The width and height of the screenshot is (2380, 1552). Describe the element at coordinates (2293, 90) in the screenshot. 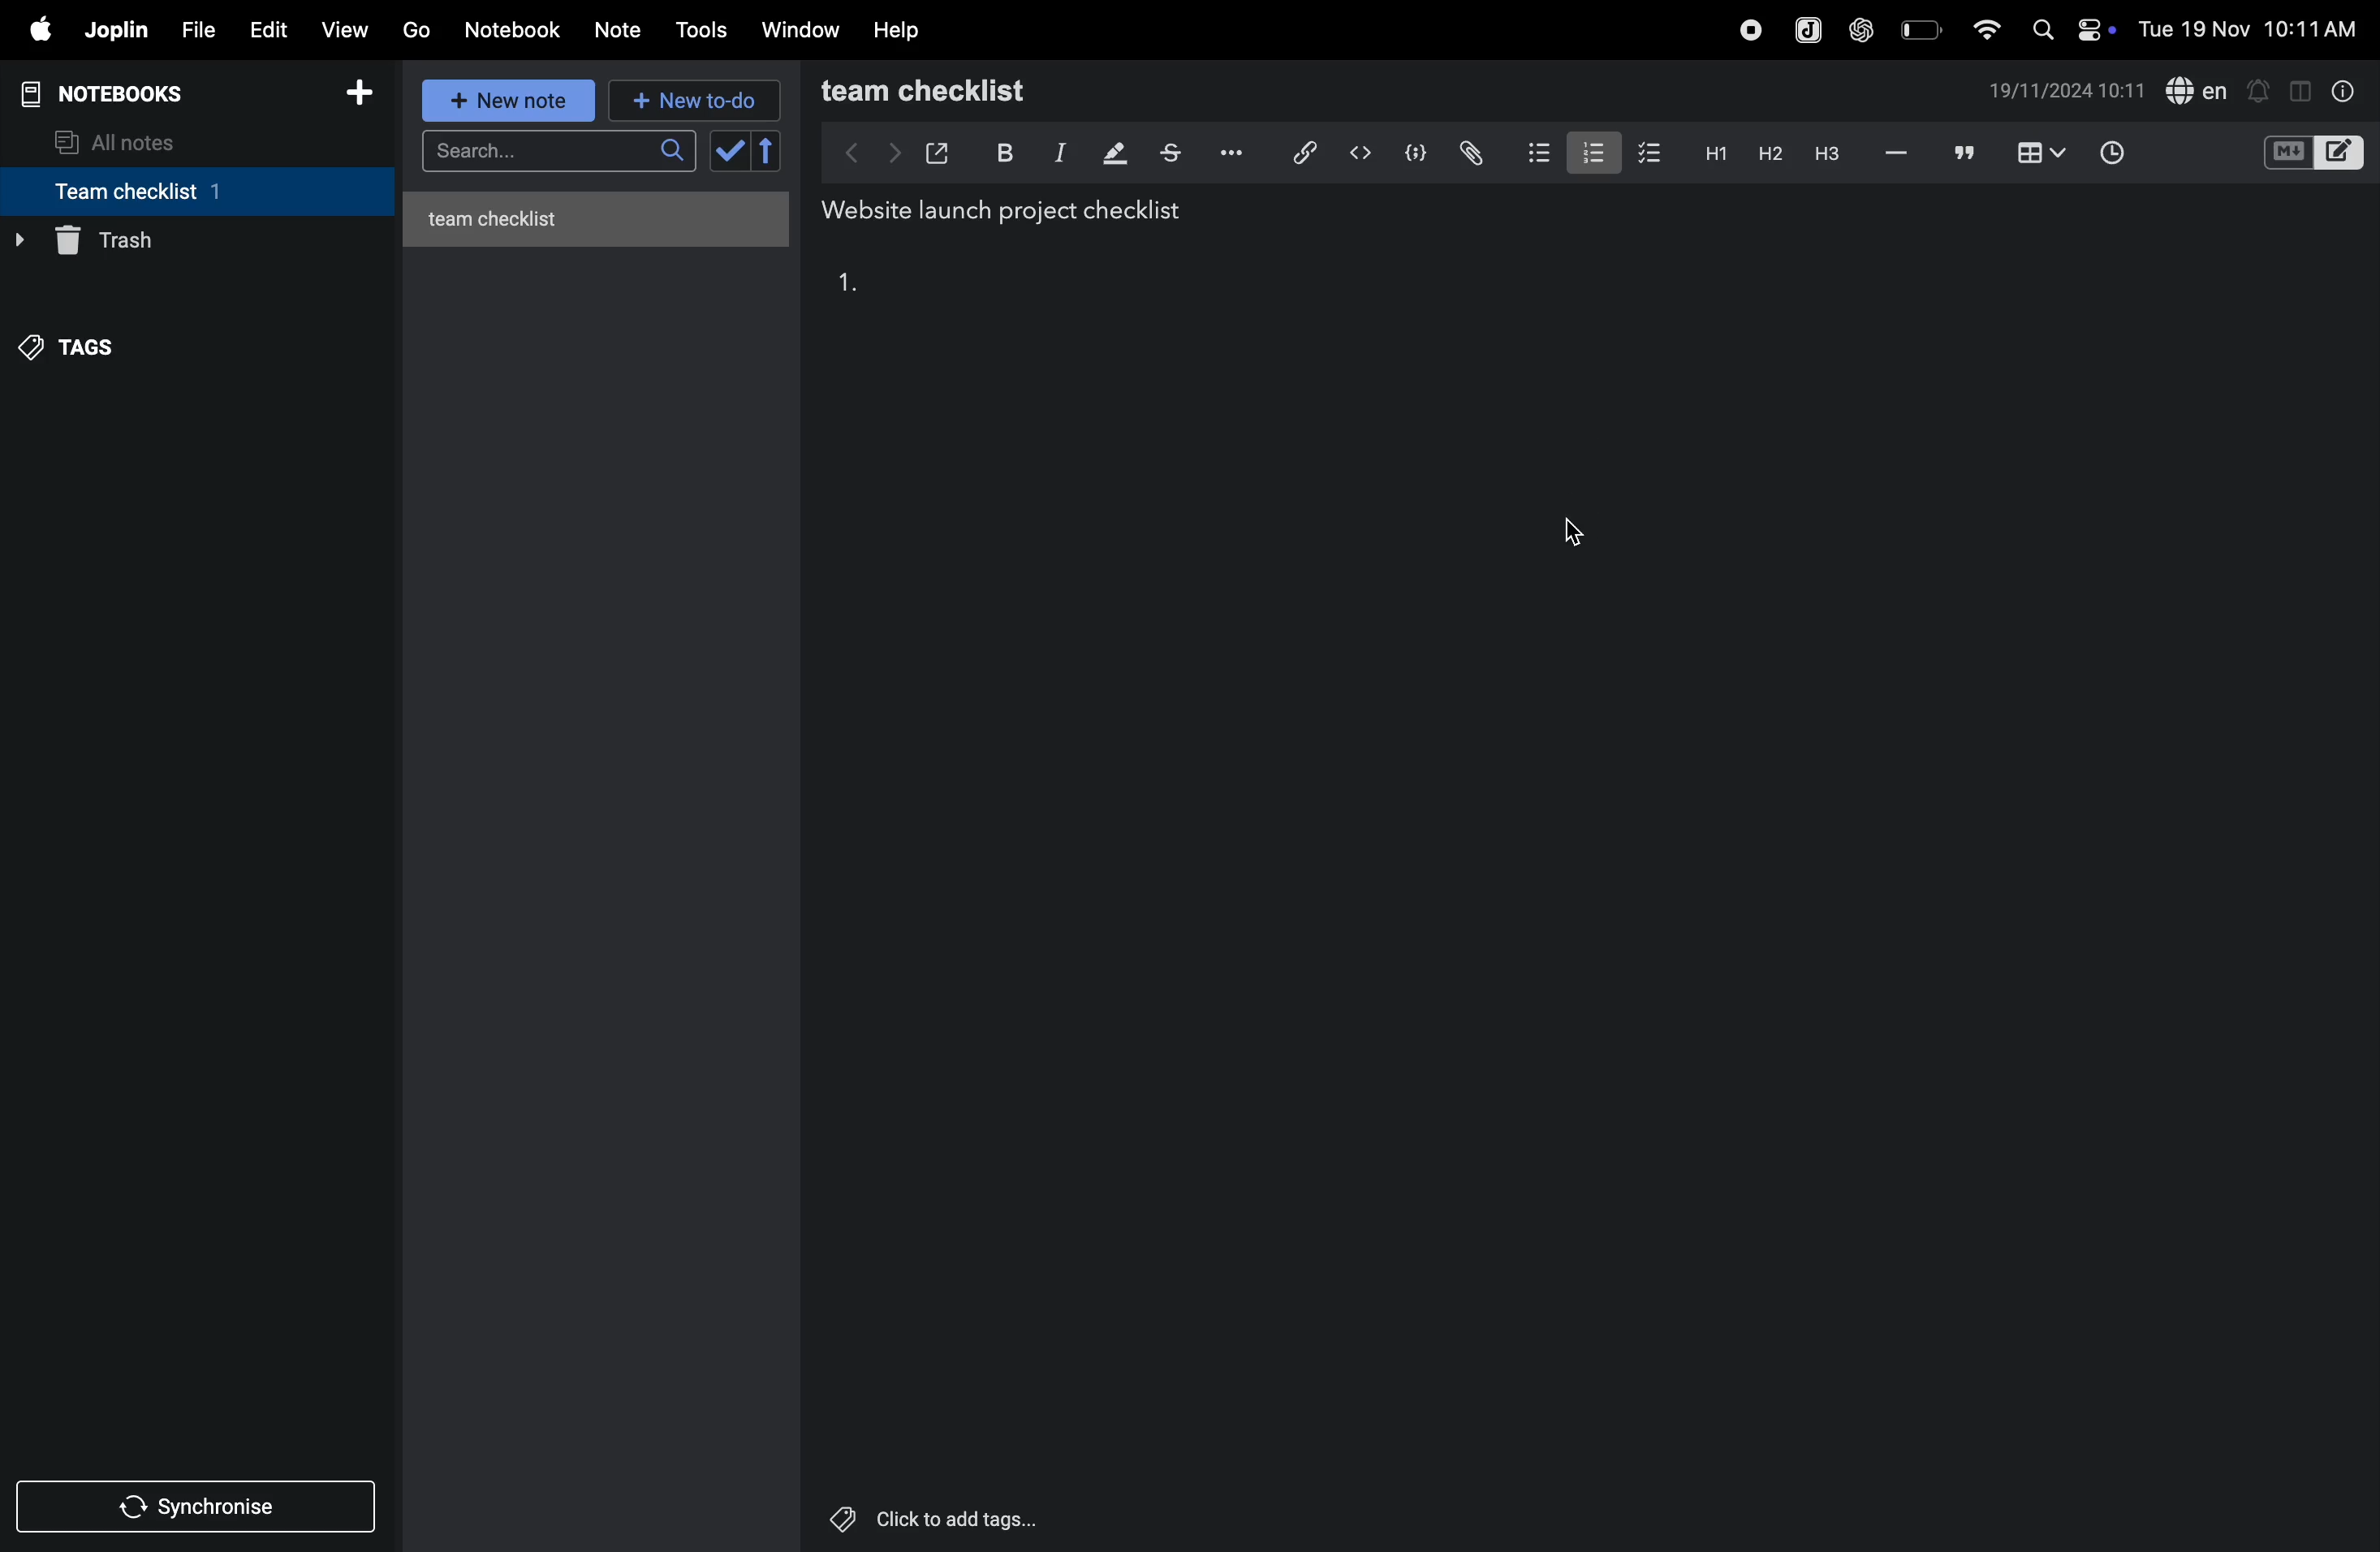

I see `toggle editor` at that location.